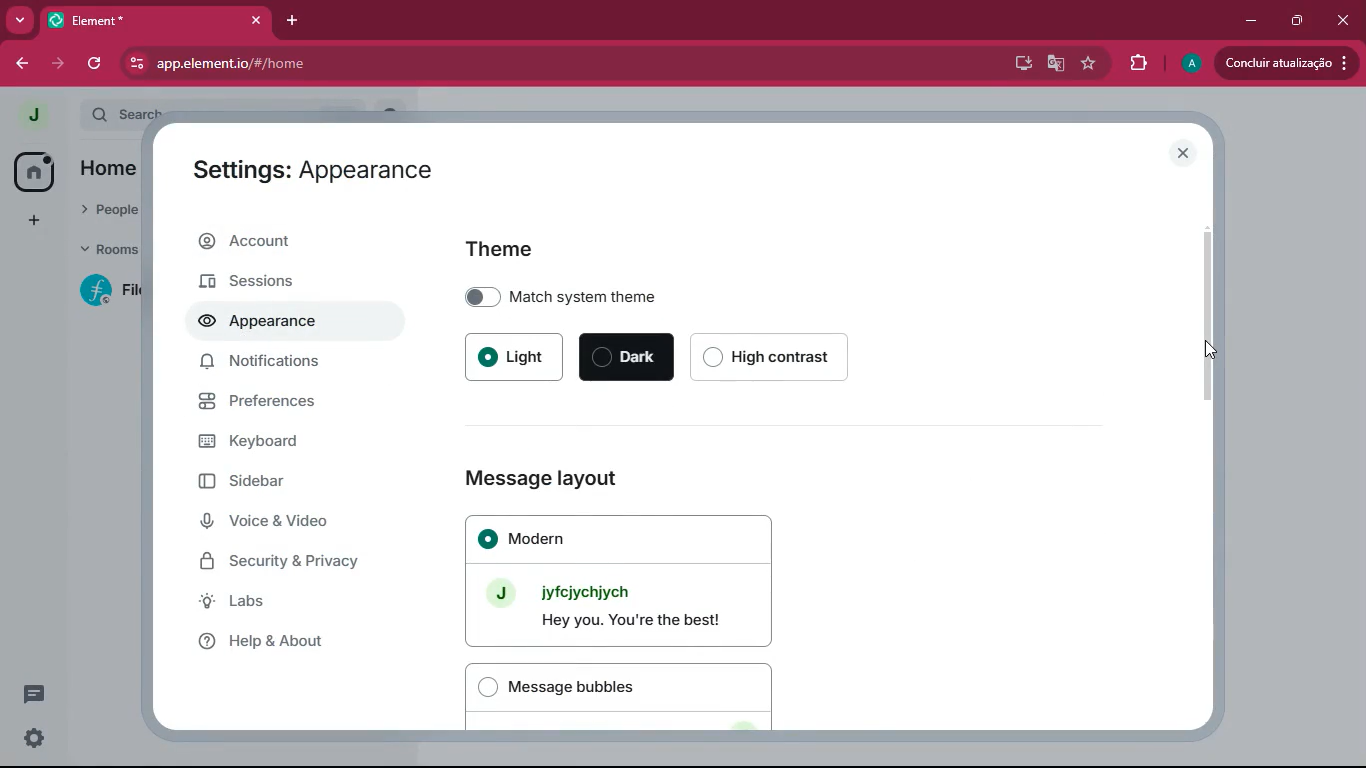 This screenshot has width=1366, height=768. What do you see at coordinates (112, 168) in the screenshot?
I see `home` at bounding box center [112, 168].